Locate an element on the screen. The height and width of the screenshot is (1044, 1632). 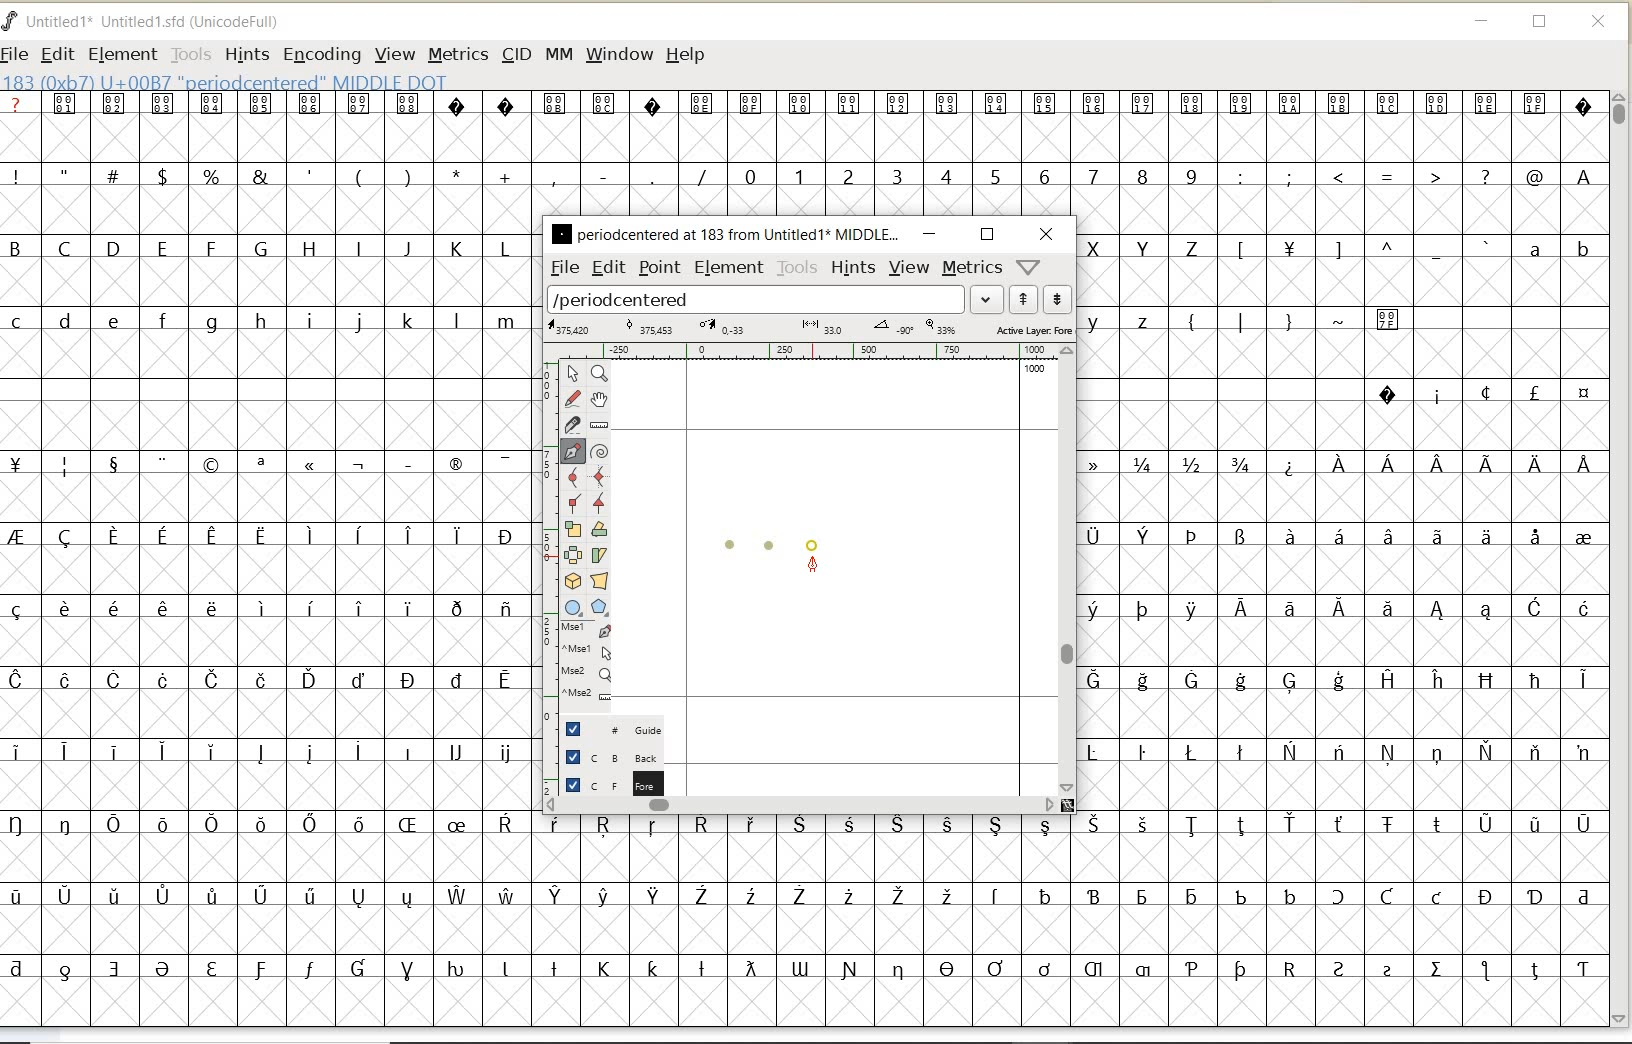
background is located at coordinates (605, 757).